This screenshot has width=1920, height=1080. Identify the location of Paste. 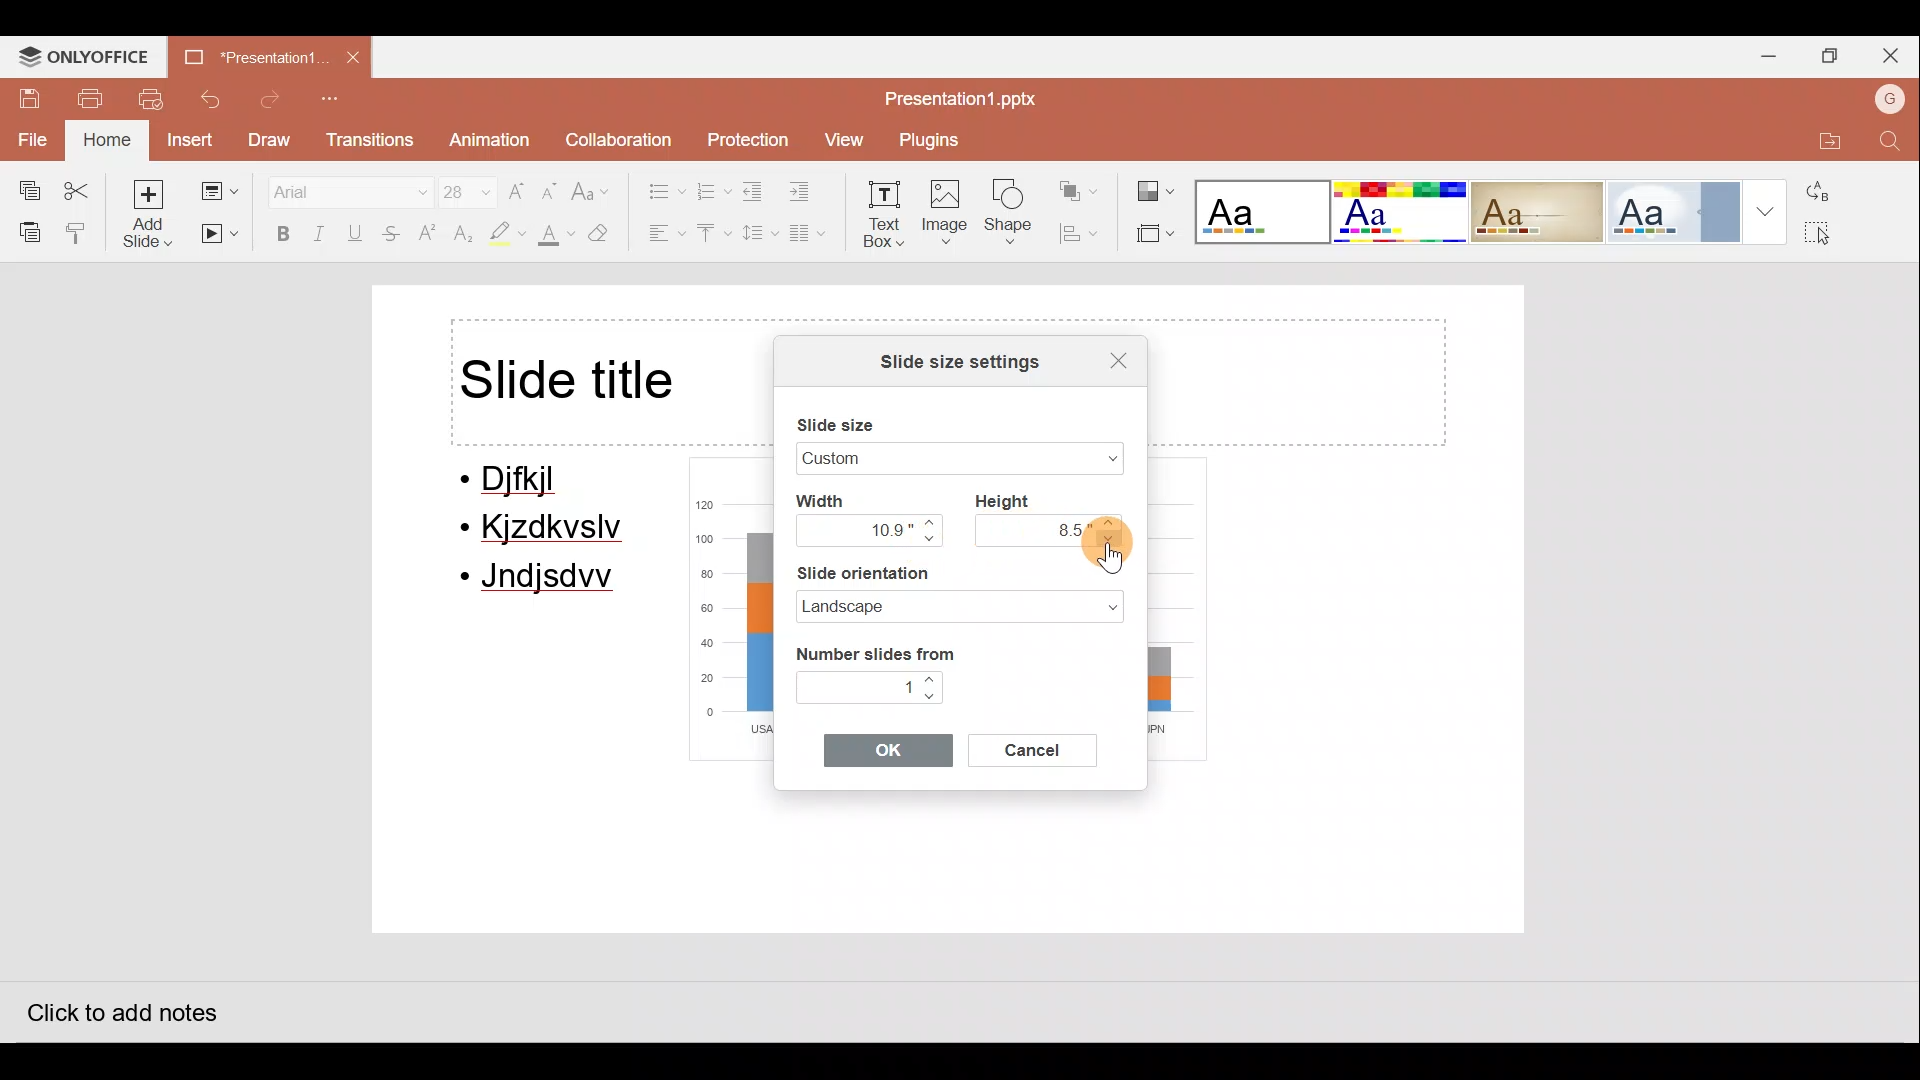
(25, 231).